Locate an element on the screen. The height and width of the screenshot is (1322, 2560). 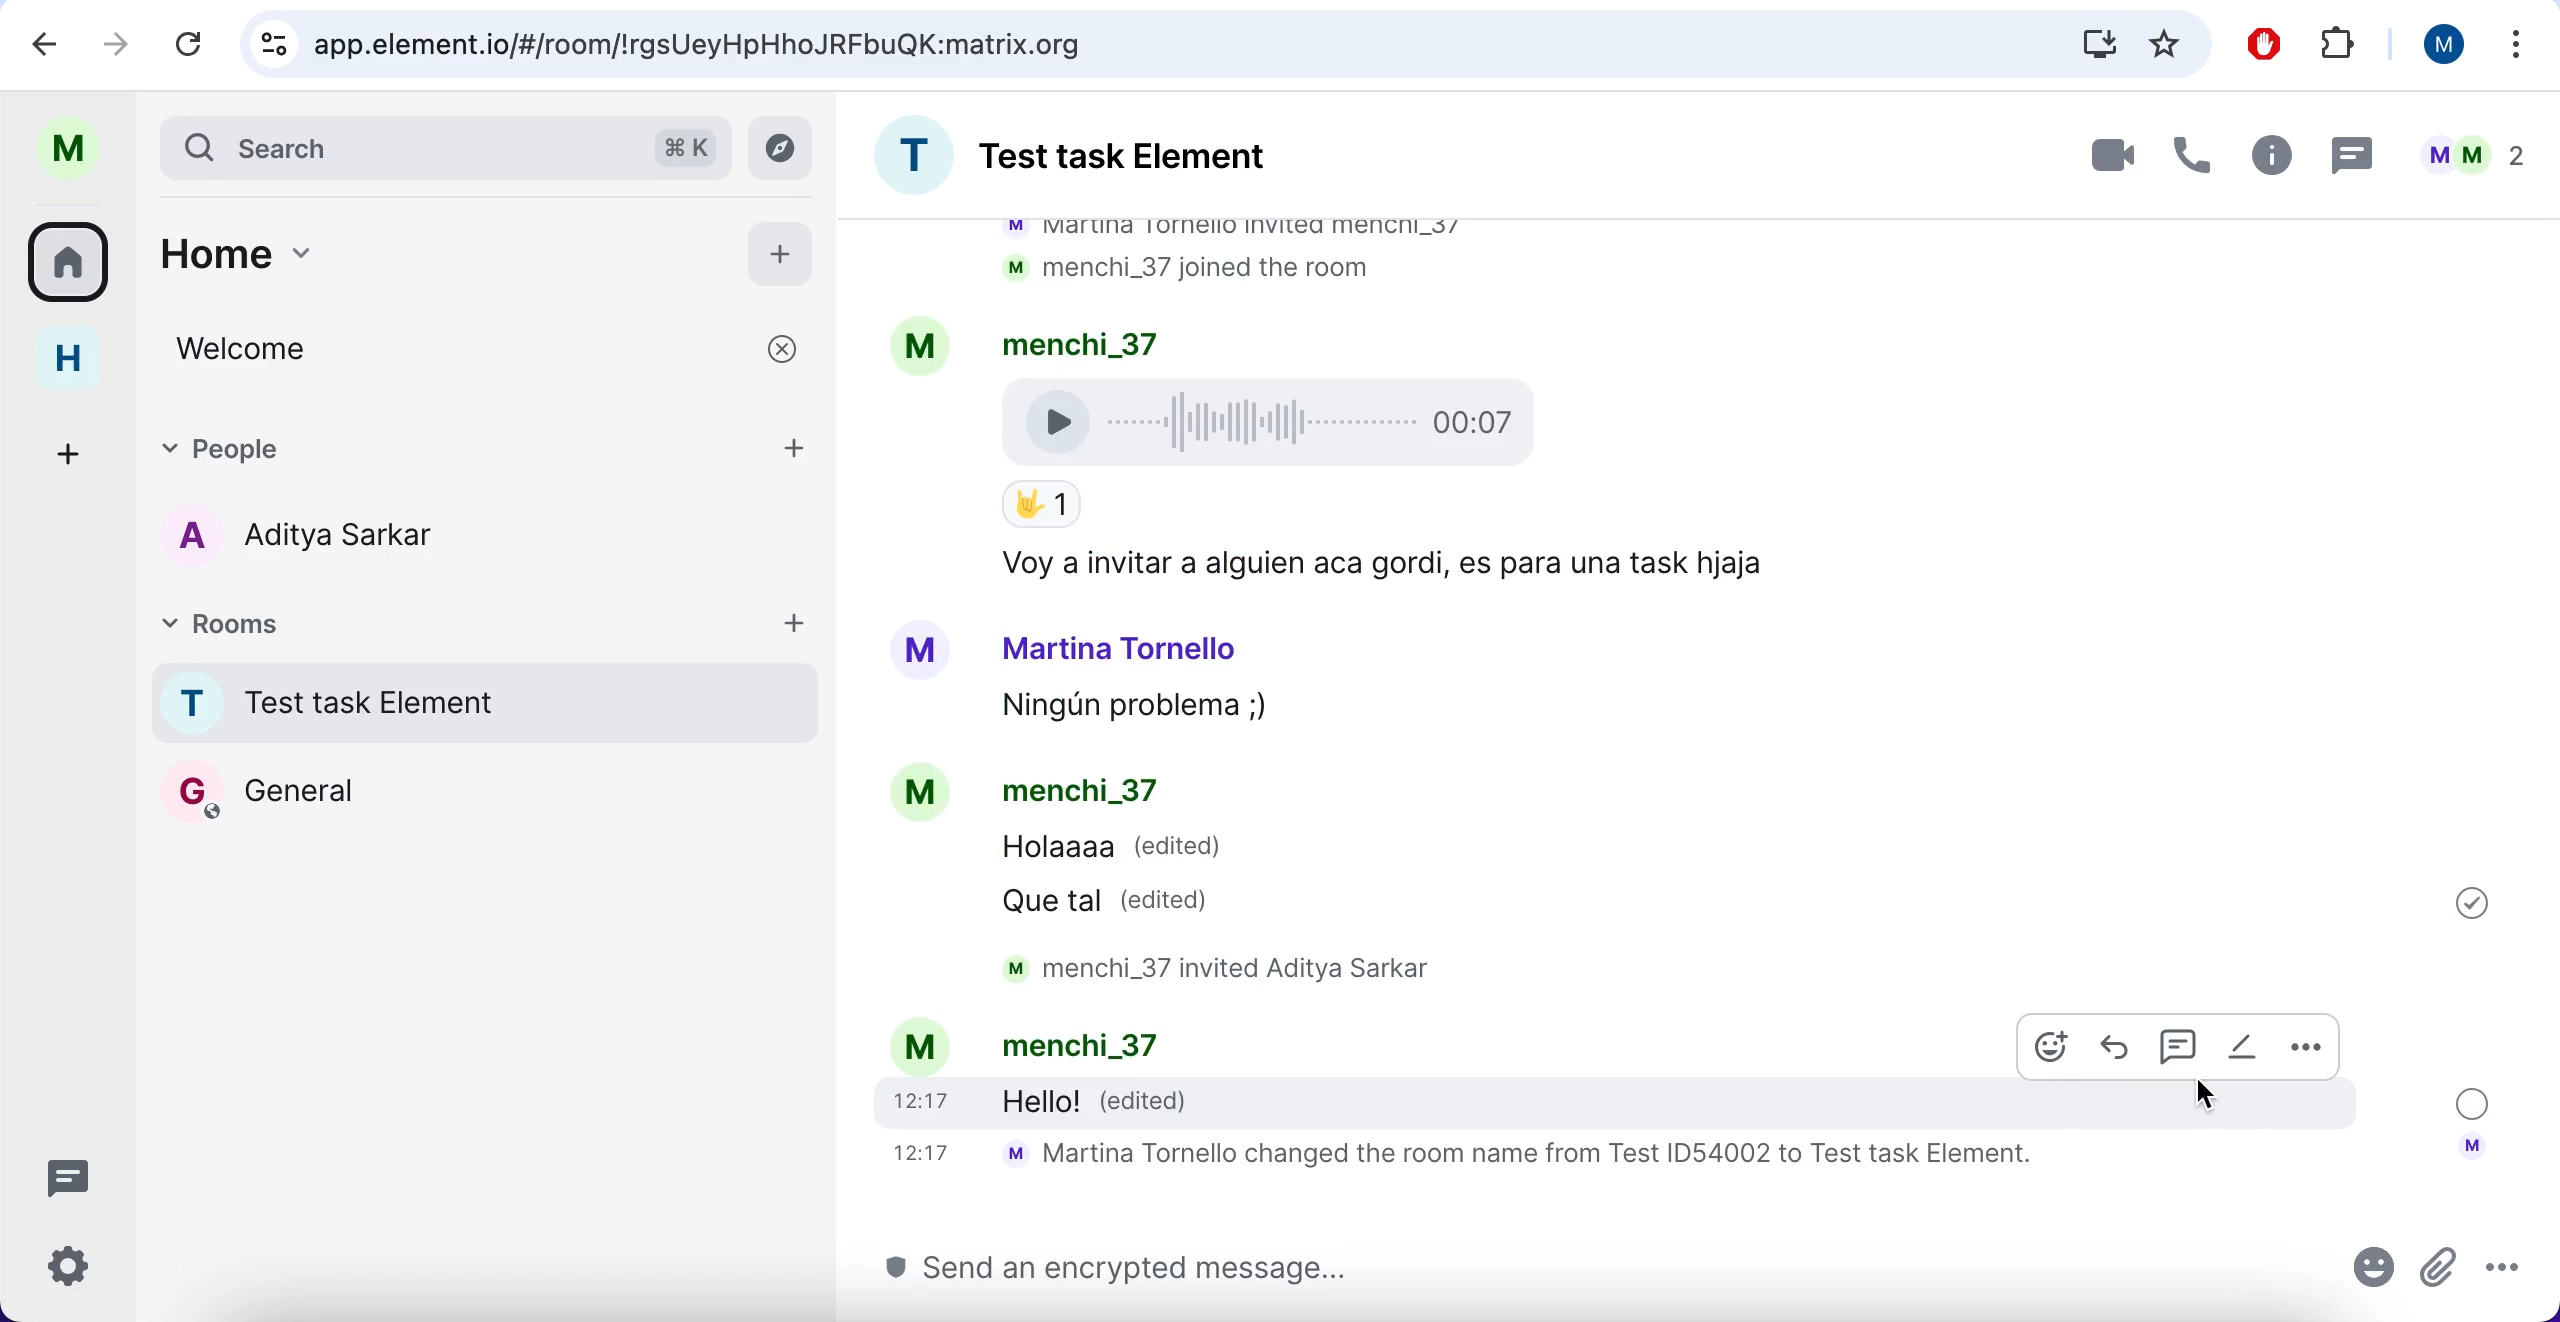
video call is located at coordinates (2086, 157).